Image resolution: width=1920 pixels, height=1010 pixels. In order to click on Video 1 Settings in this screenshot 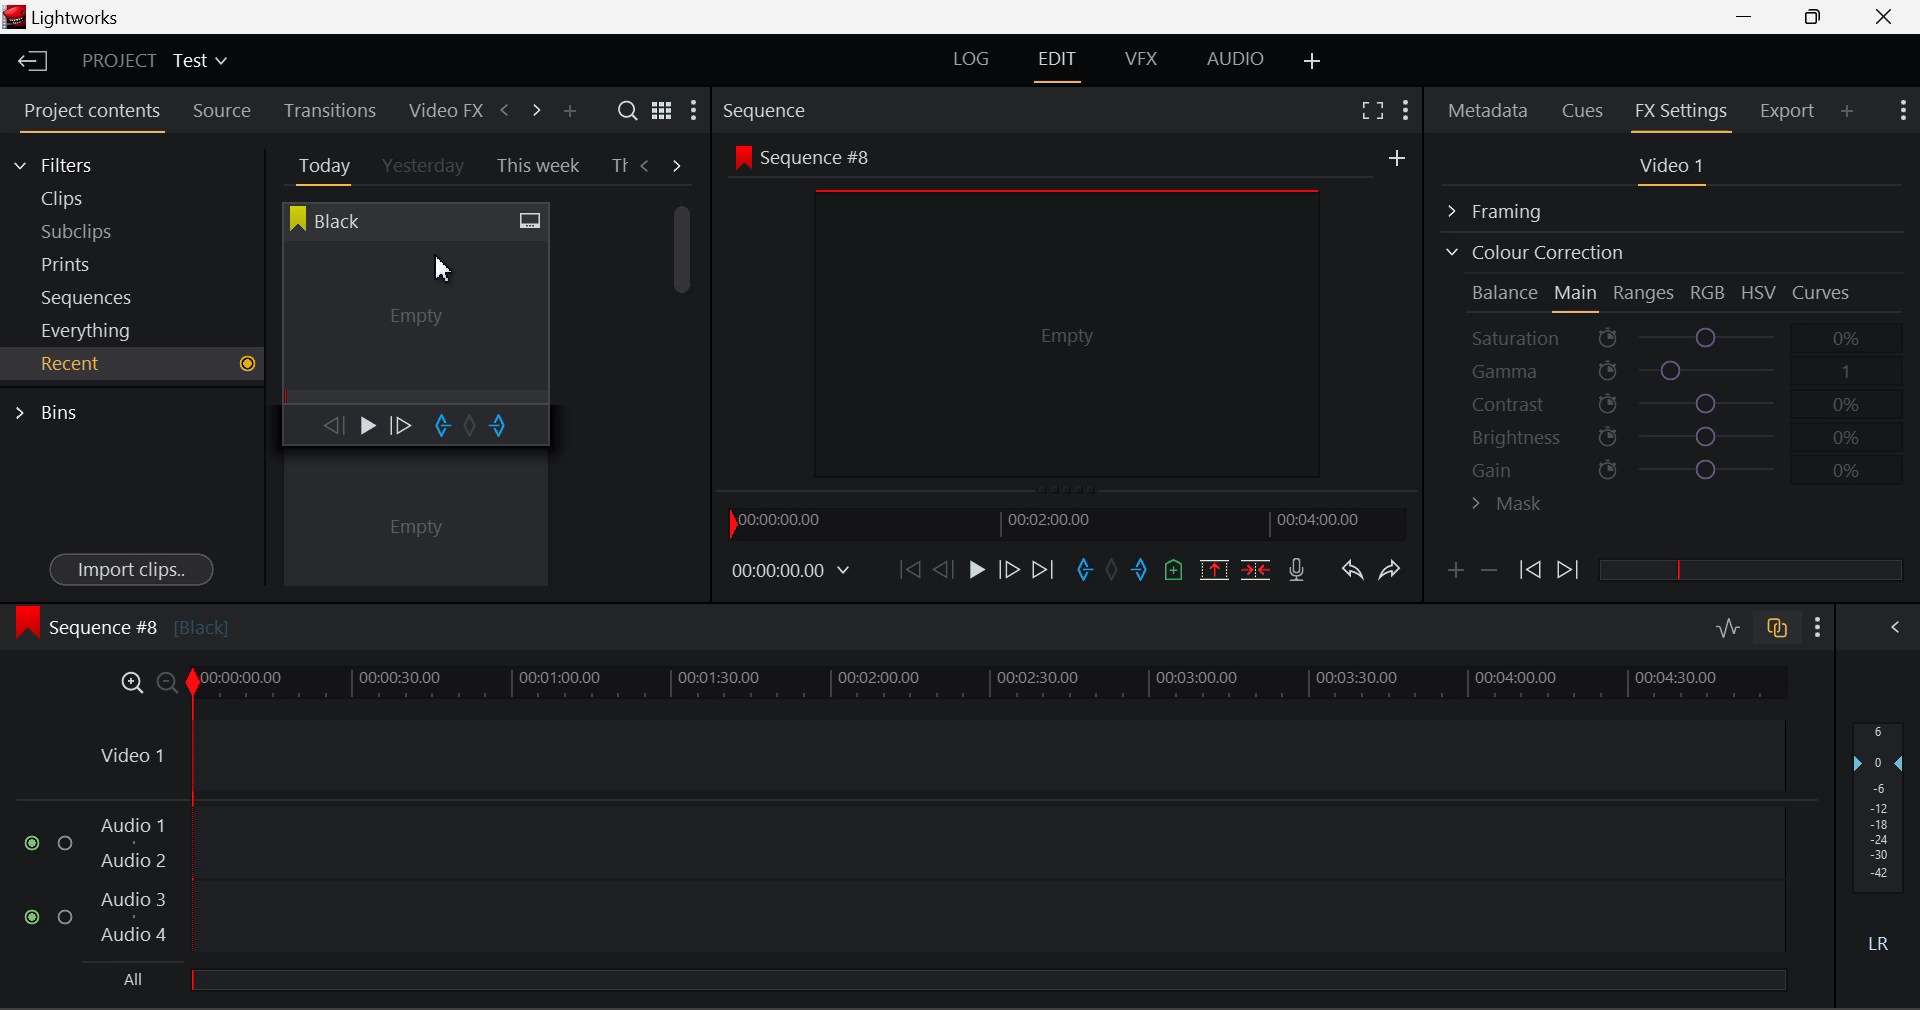, I will do `click(1675, 170)`.